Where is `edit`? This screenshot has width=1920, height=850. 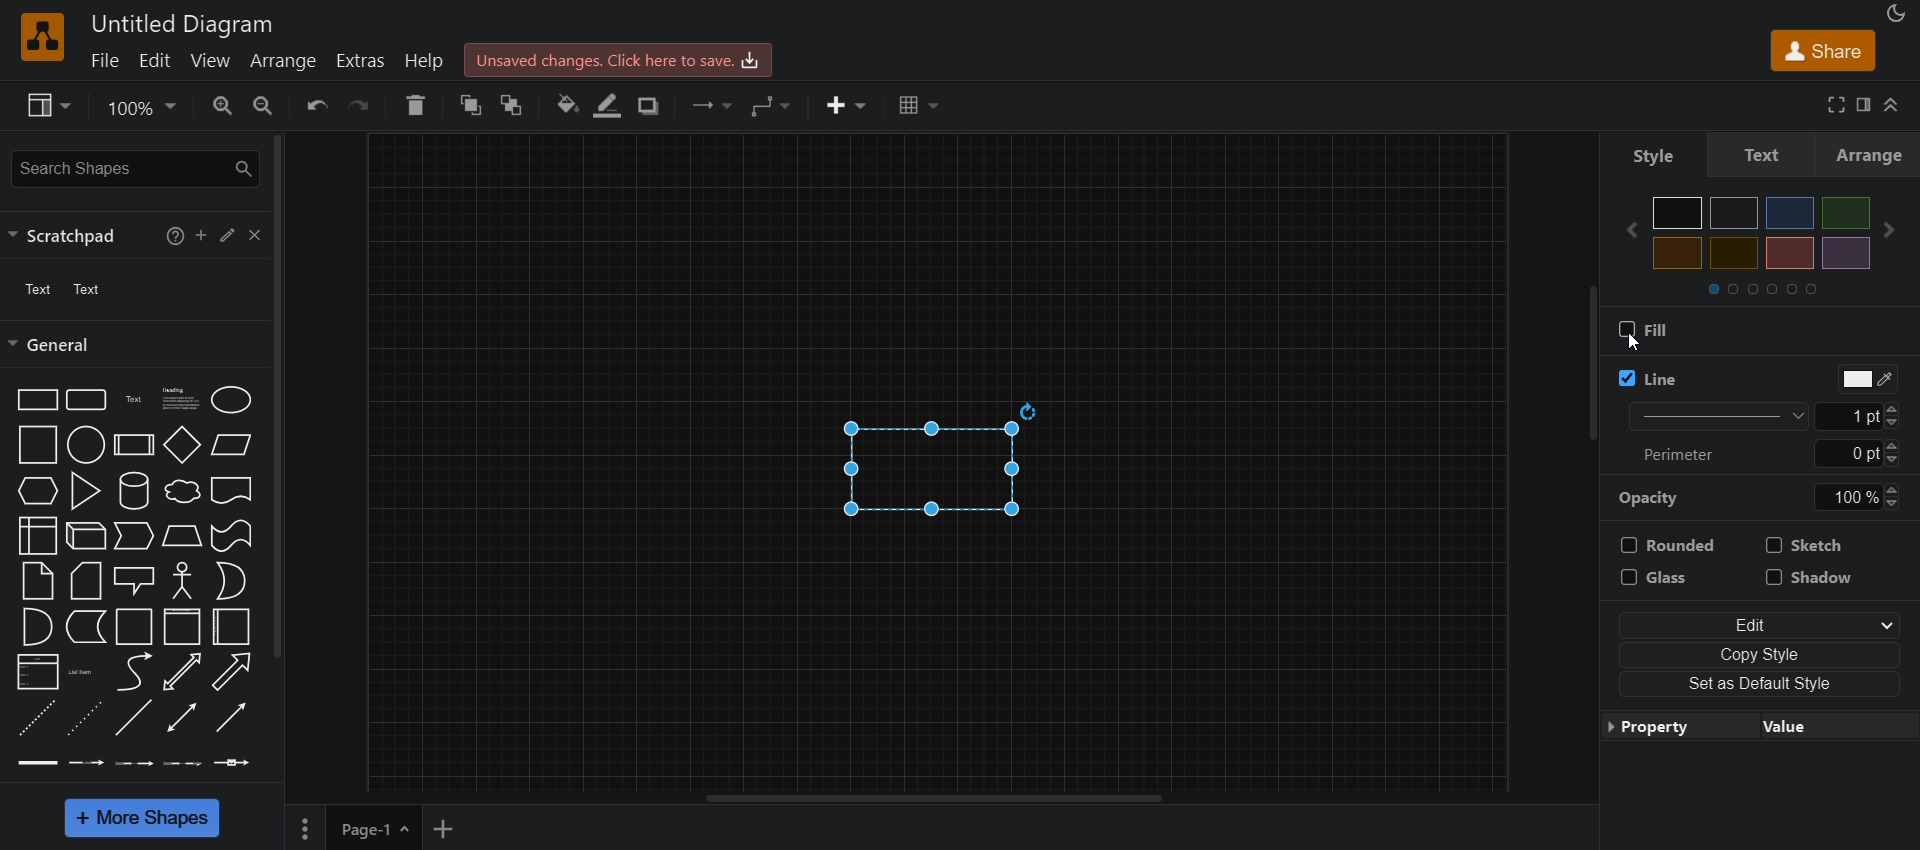
edit is located at coordinates (1764, 624).